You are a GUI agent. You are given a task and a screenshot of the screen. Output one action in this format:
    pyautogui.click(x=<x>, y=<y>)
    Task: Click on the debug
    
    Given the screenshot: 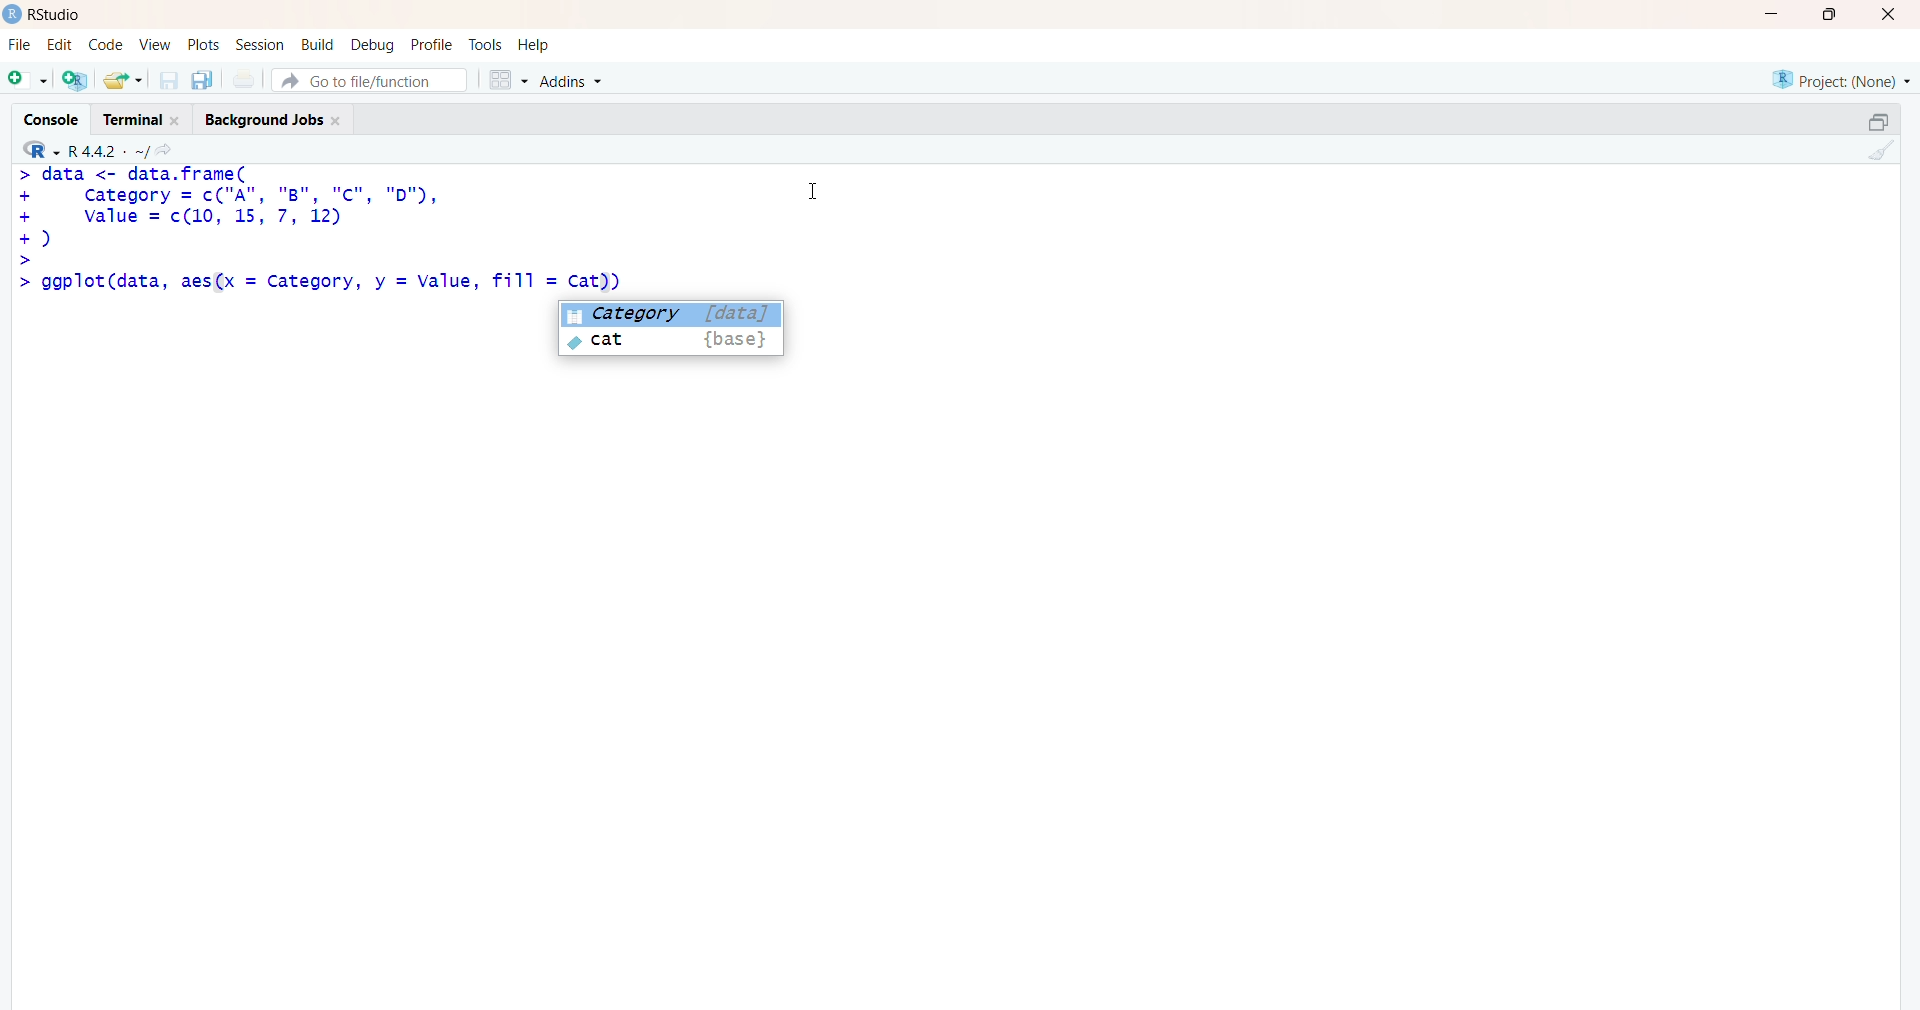 What is the action you would take?
    pyautogui.click(x=373, y=44)
    